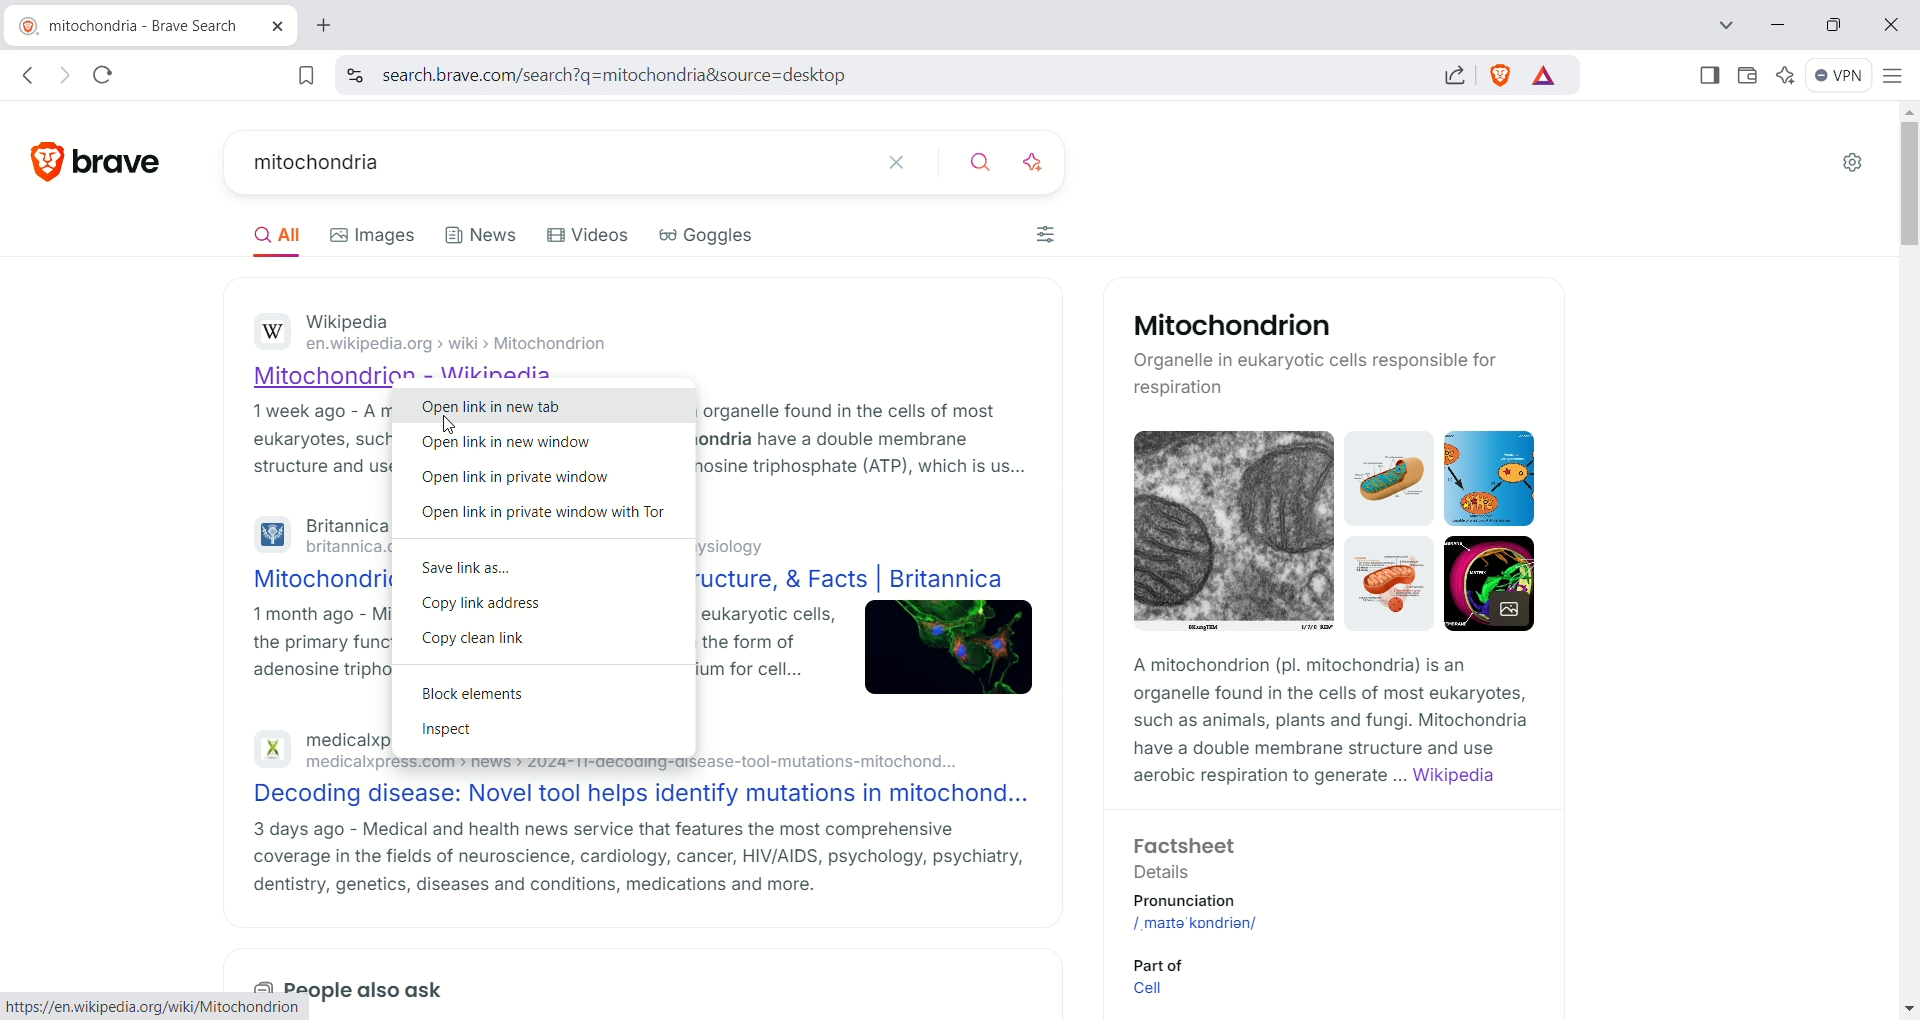 The width and height of the screenshot is (1920, 1020). I want to click on vertical scroll bar, so click(1904, 562).